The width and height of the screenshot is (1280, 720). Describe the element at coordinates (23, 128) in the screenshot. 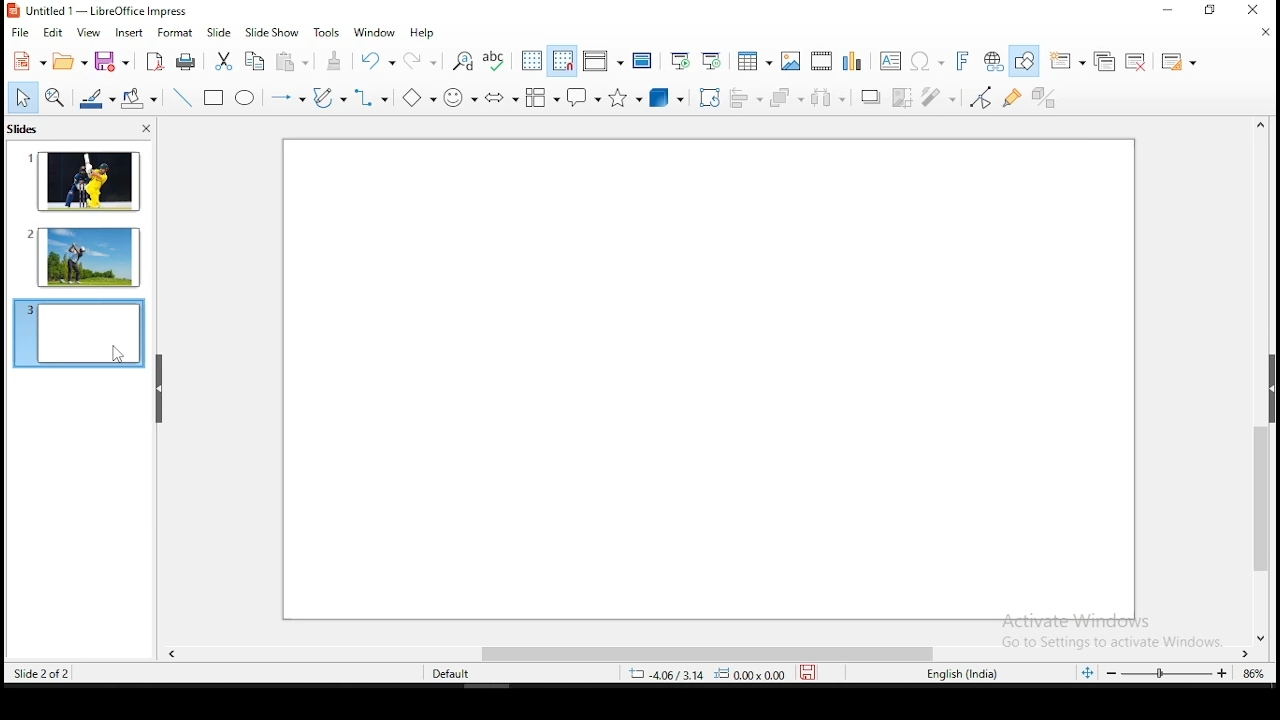

I see `slides` at that location.